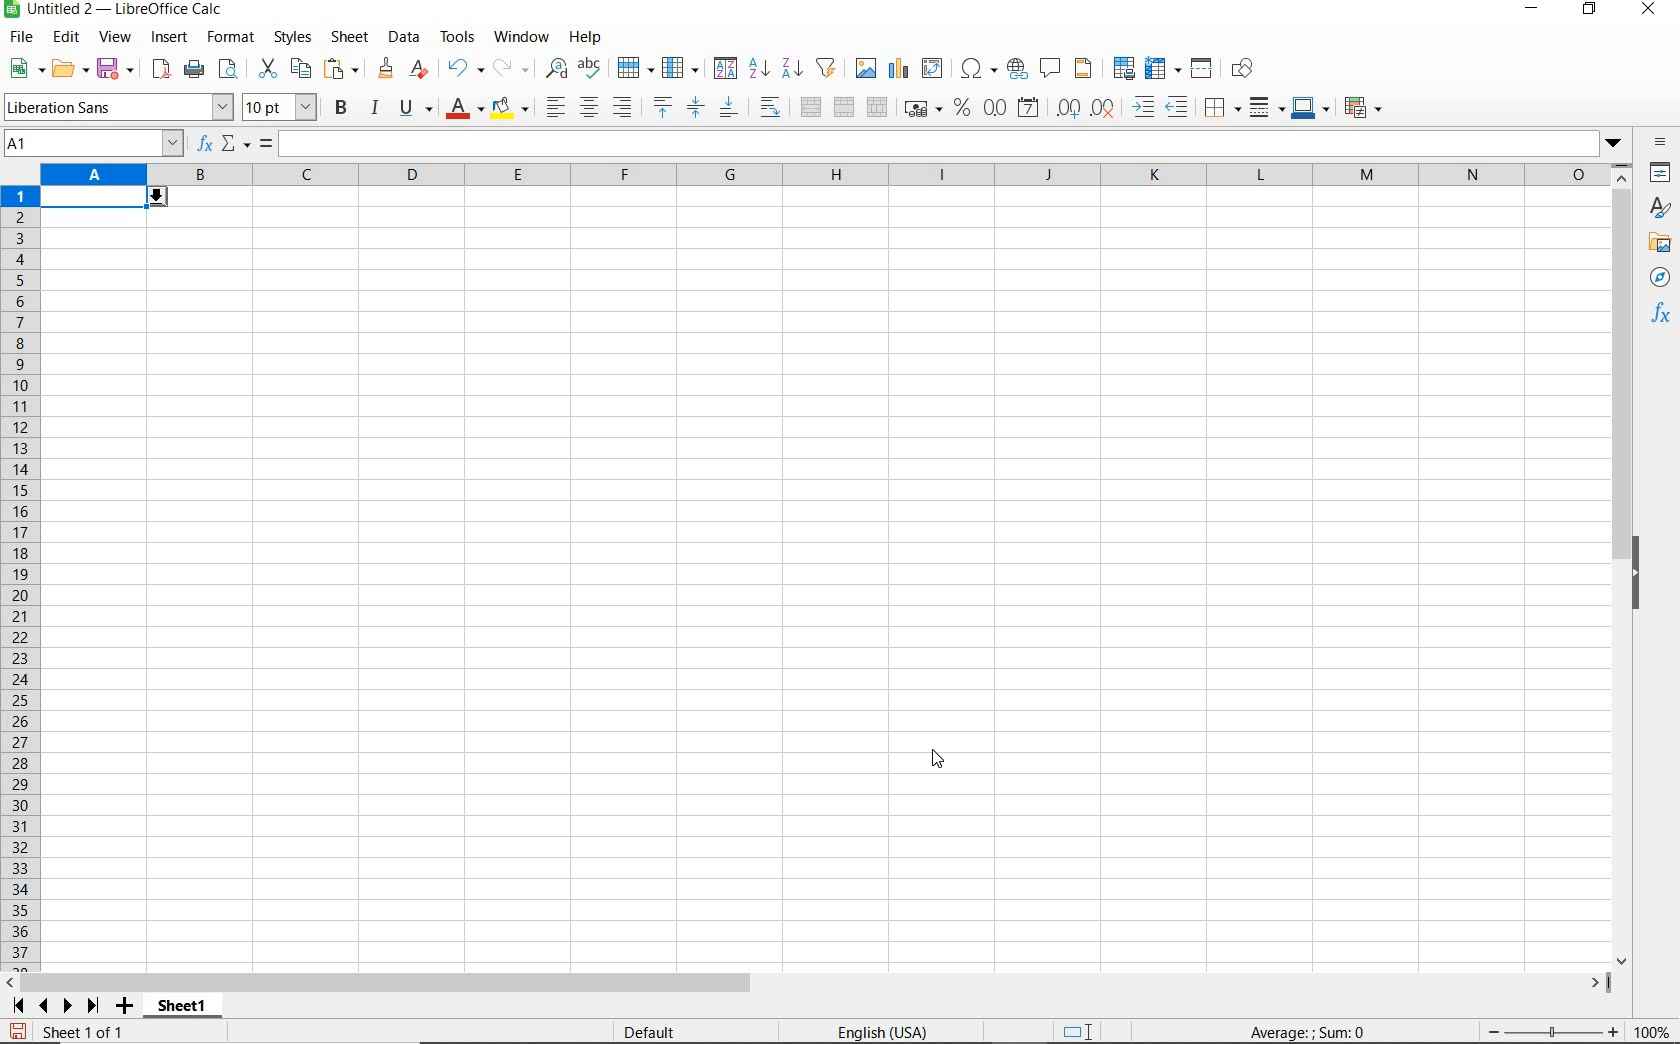  I want to click on show draw functions, so click(1246, 69).